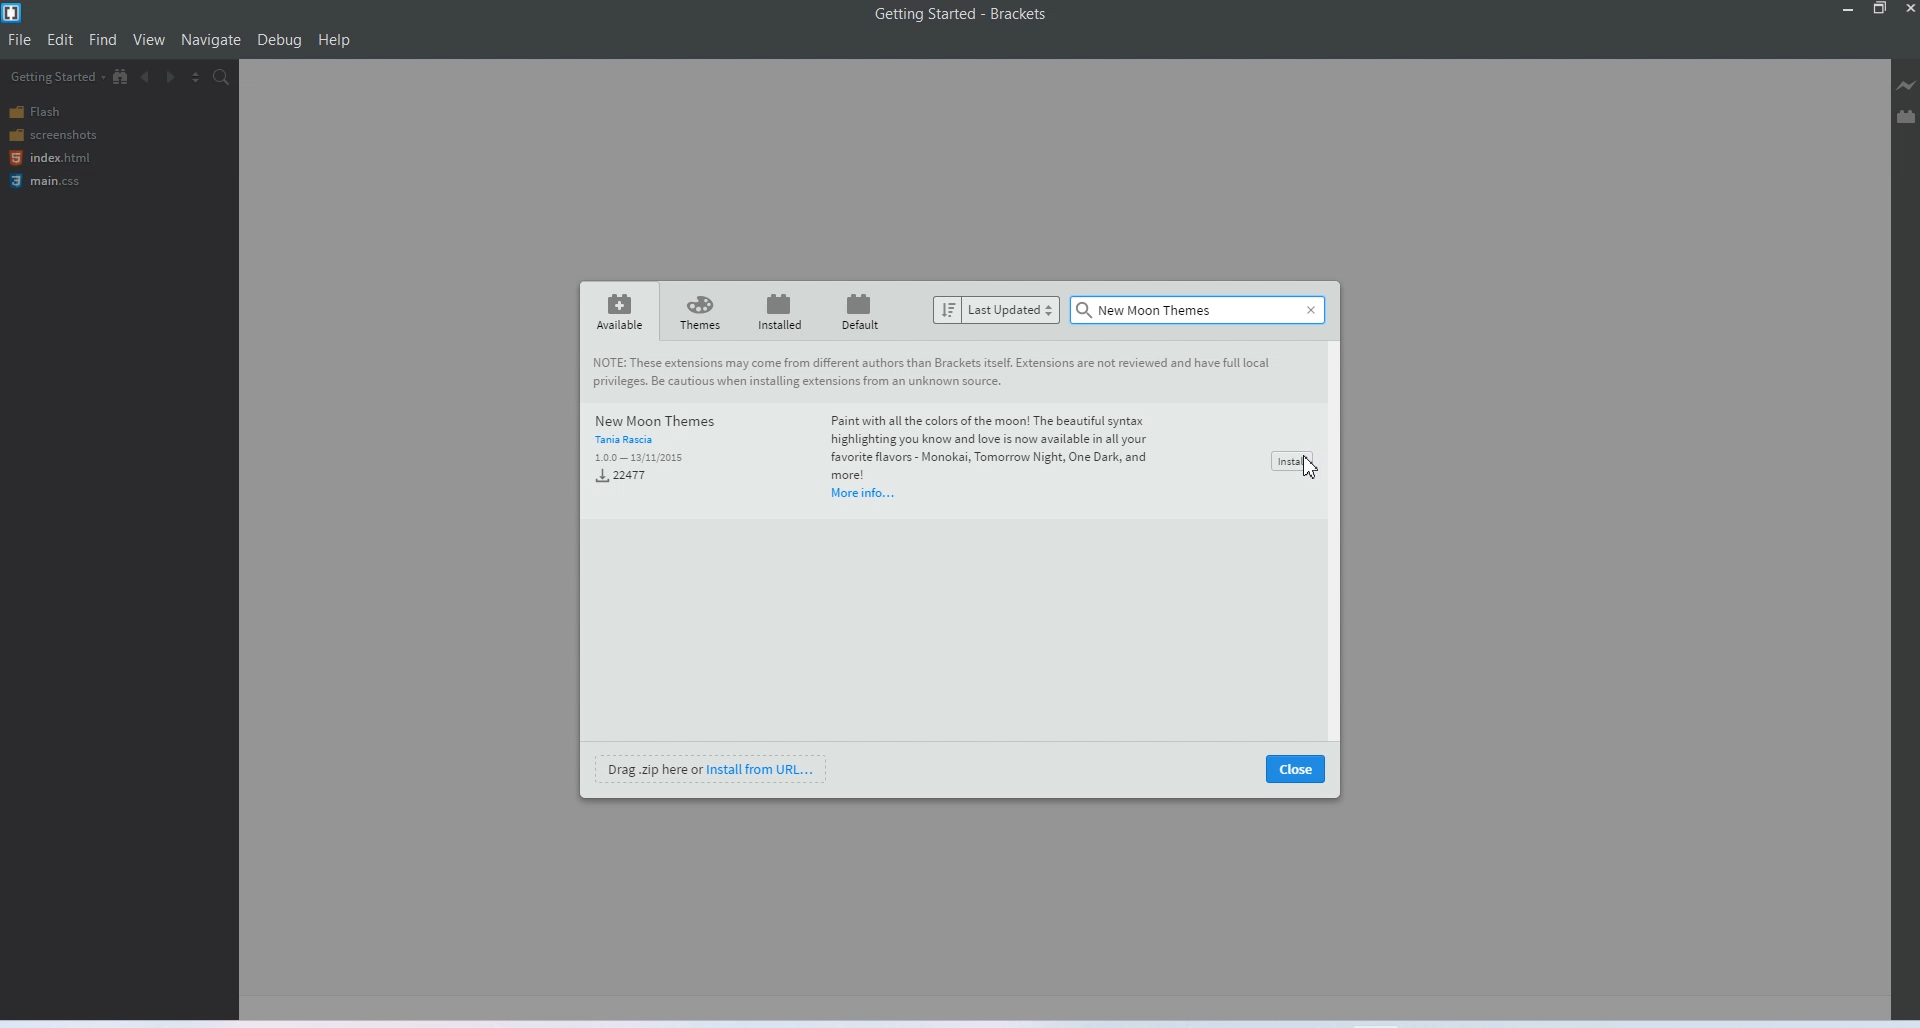  Describe the element at coordinates (195, 76) in the screenshot. I see `Split editor view vertically and horizontally` at that location.